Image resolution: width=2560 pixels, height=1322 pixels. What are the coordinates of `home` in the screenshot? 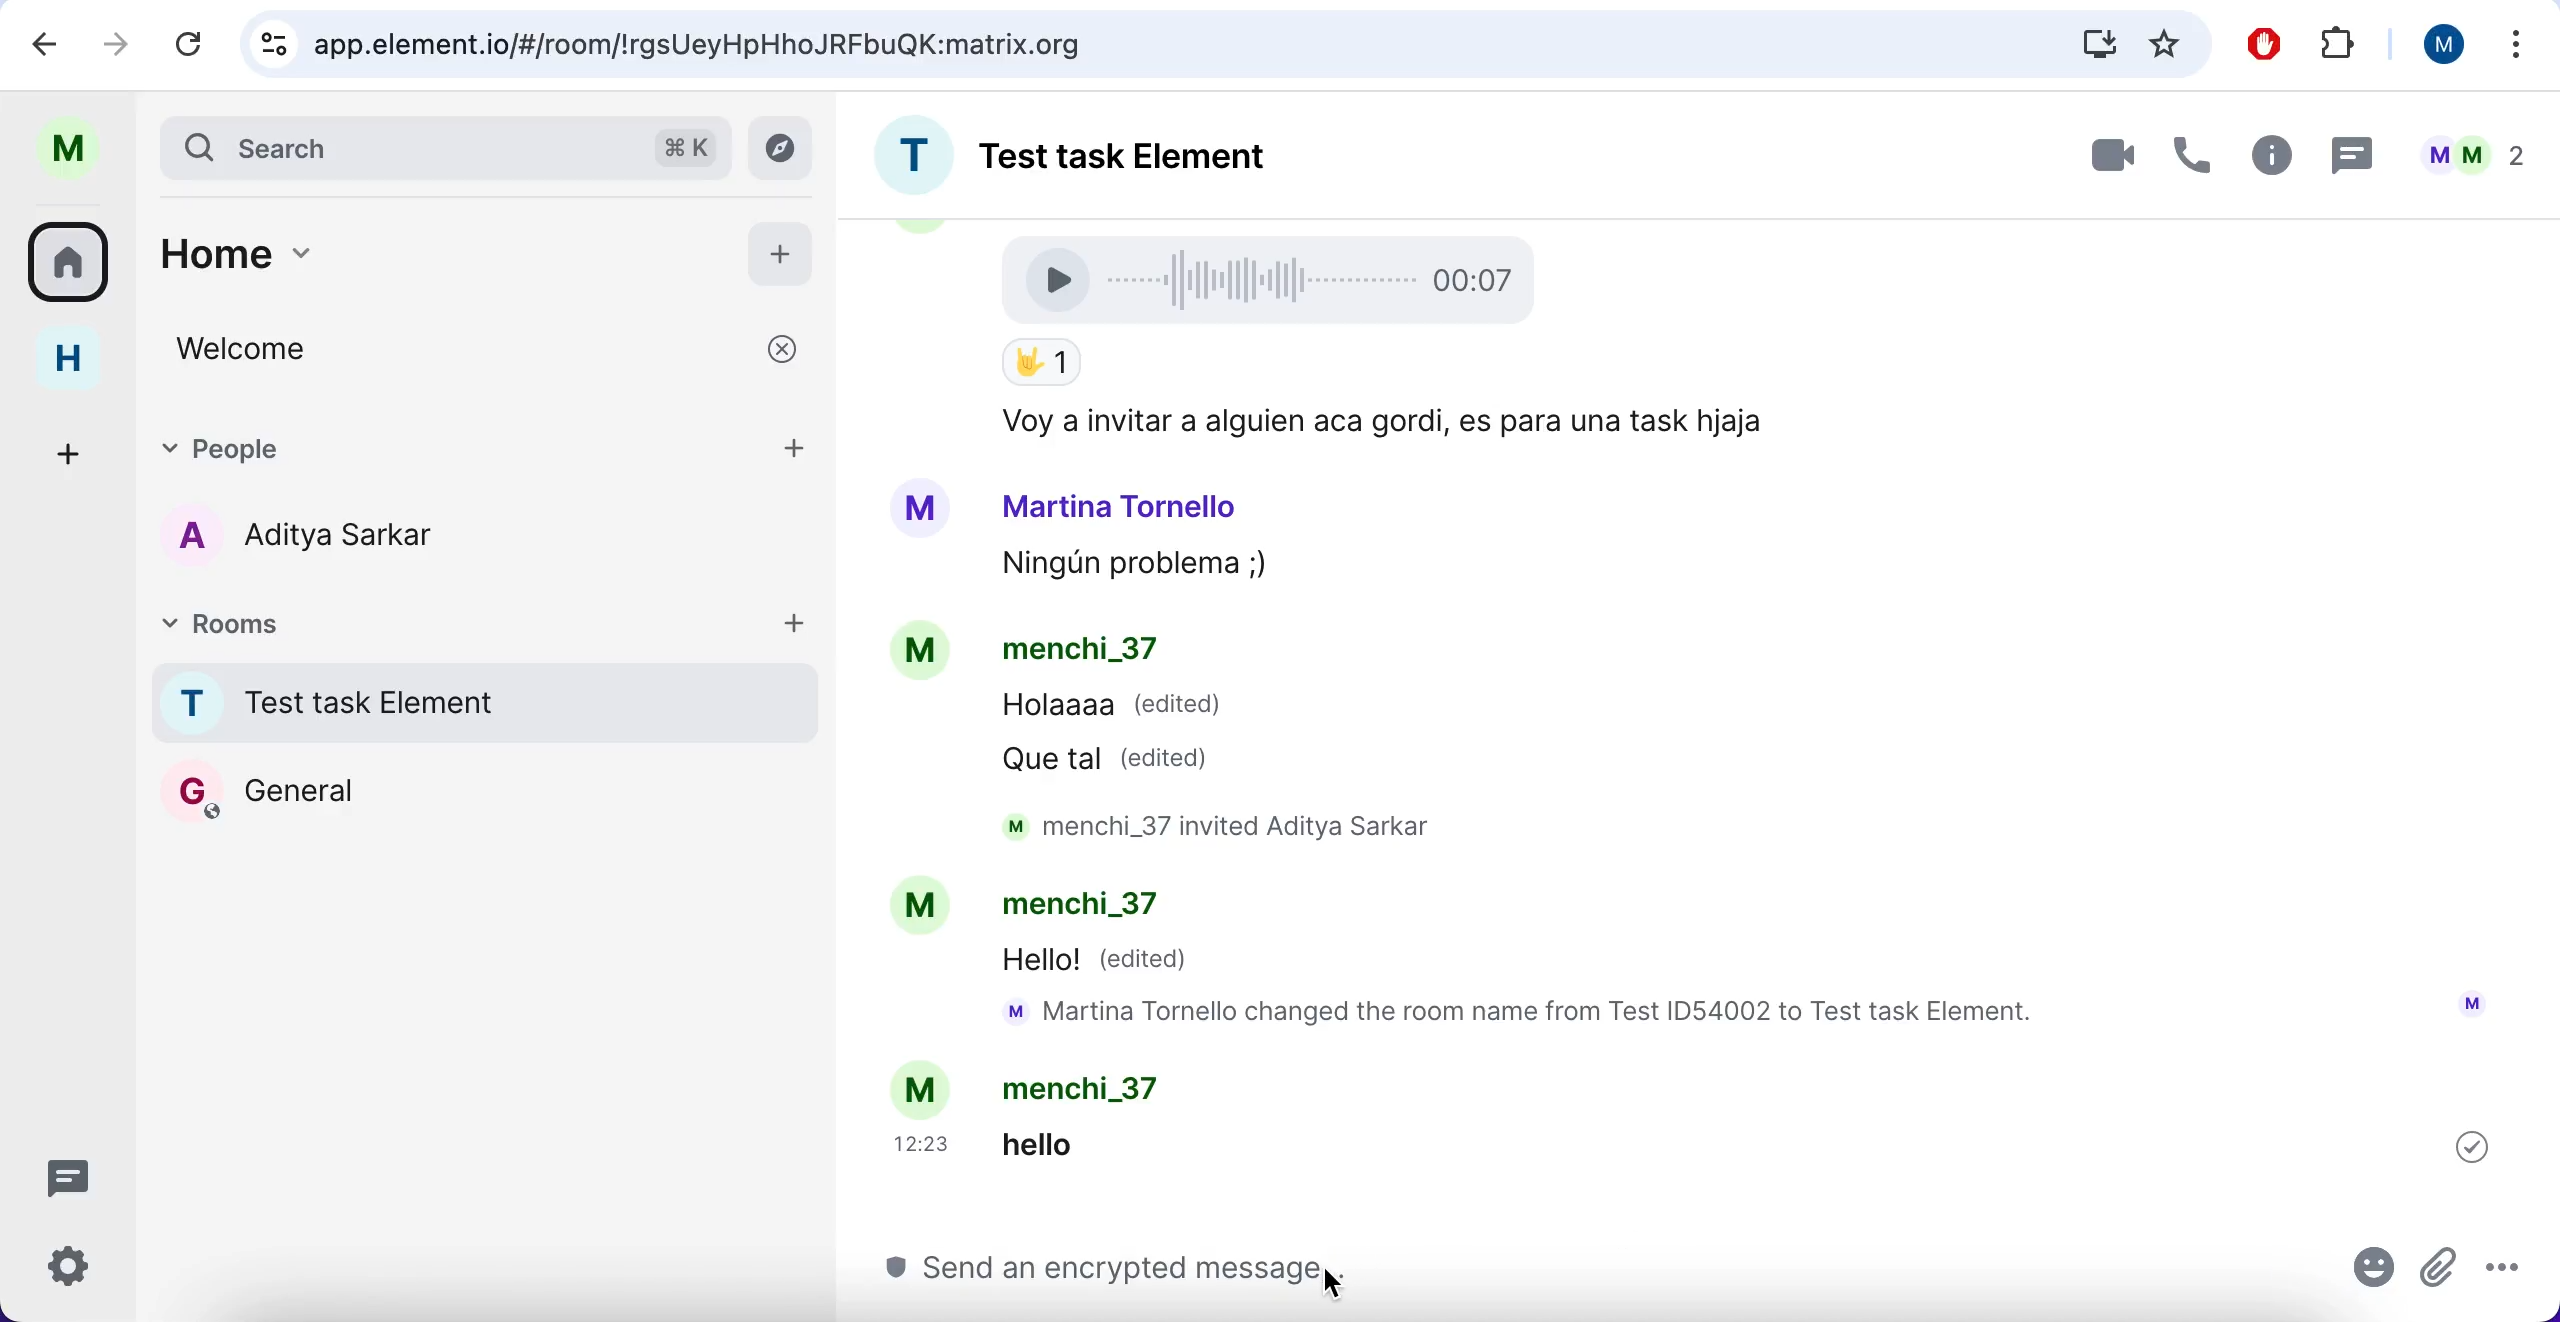 It's located at (416, 264).